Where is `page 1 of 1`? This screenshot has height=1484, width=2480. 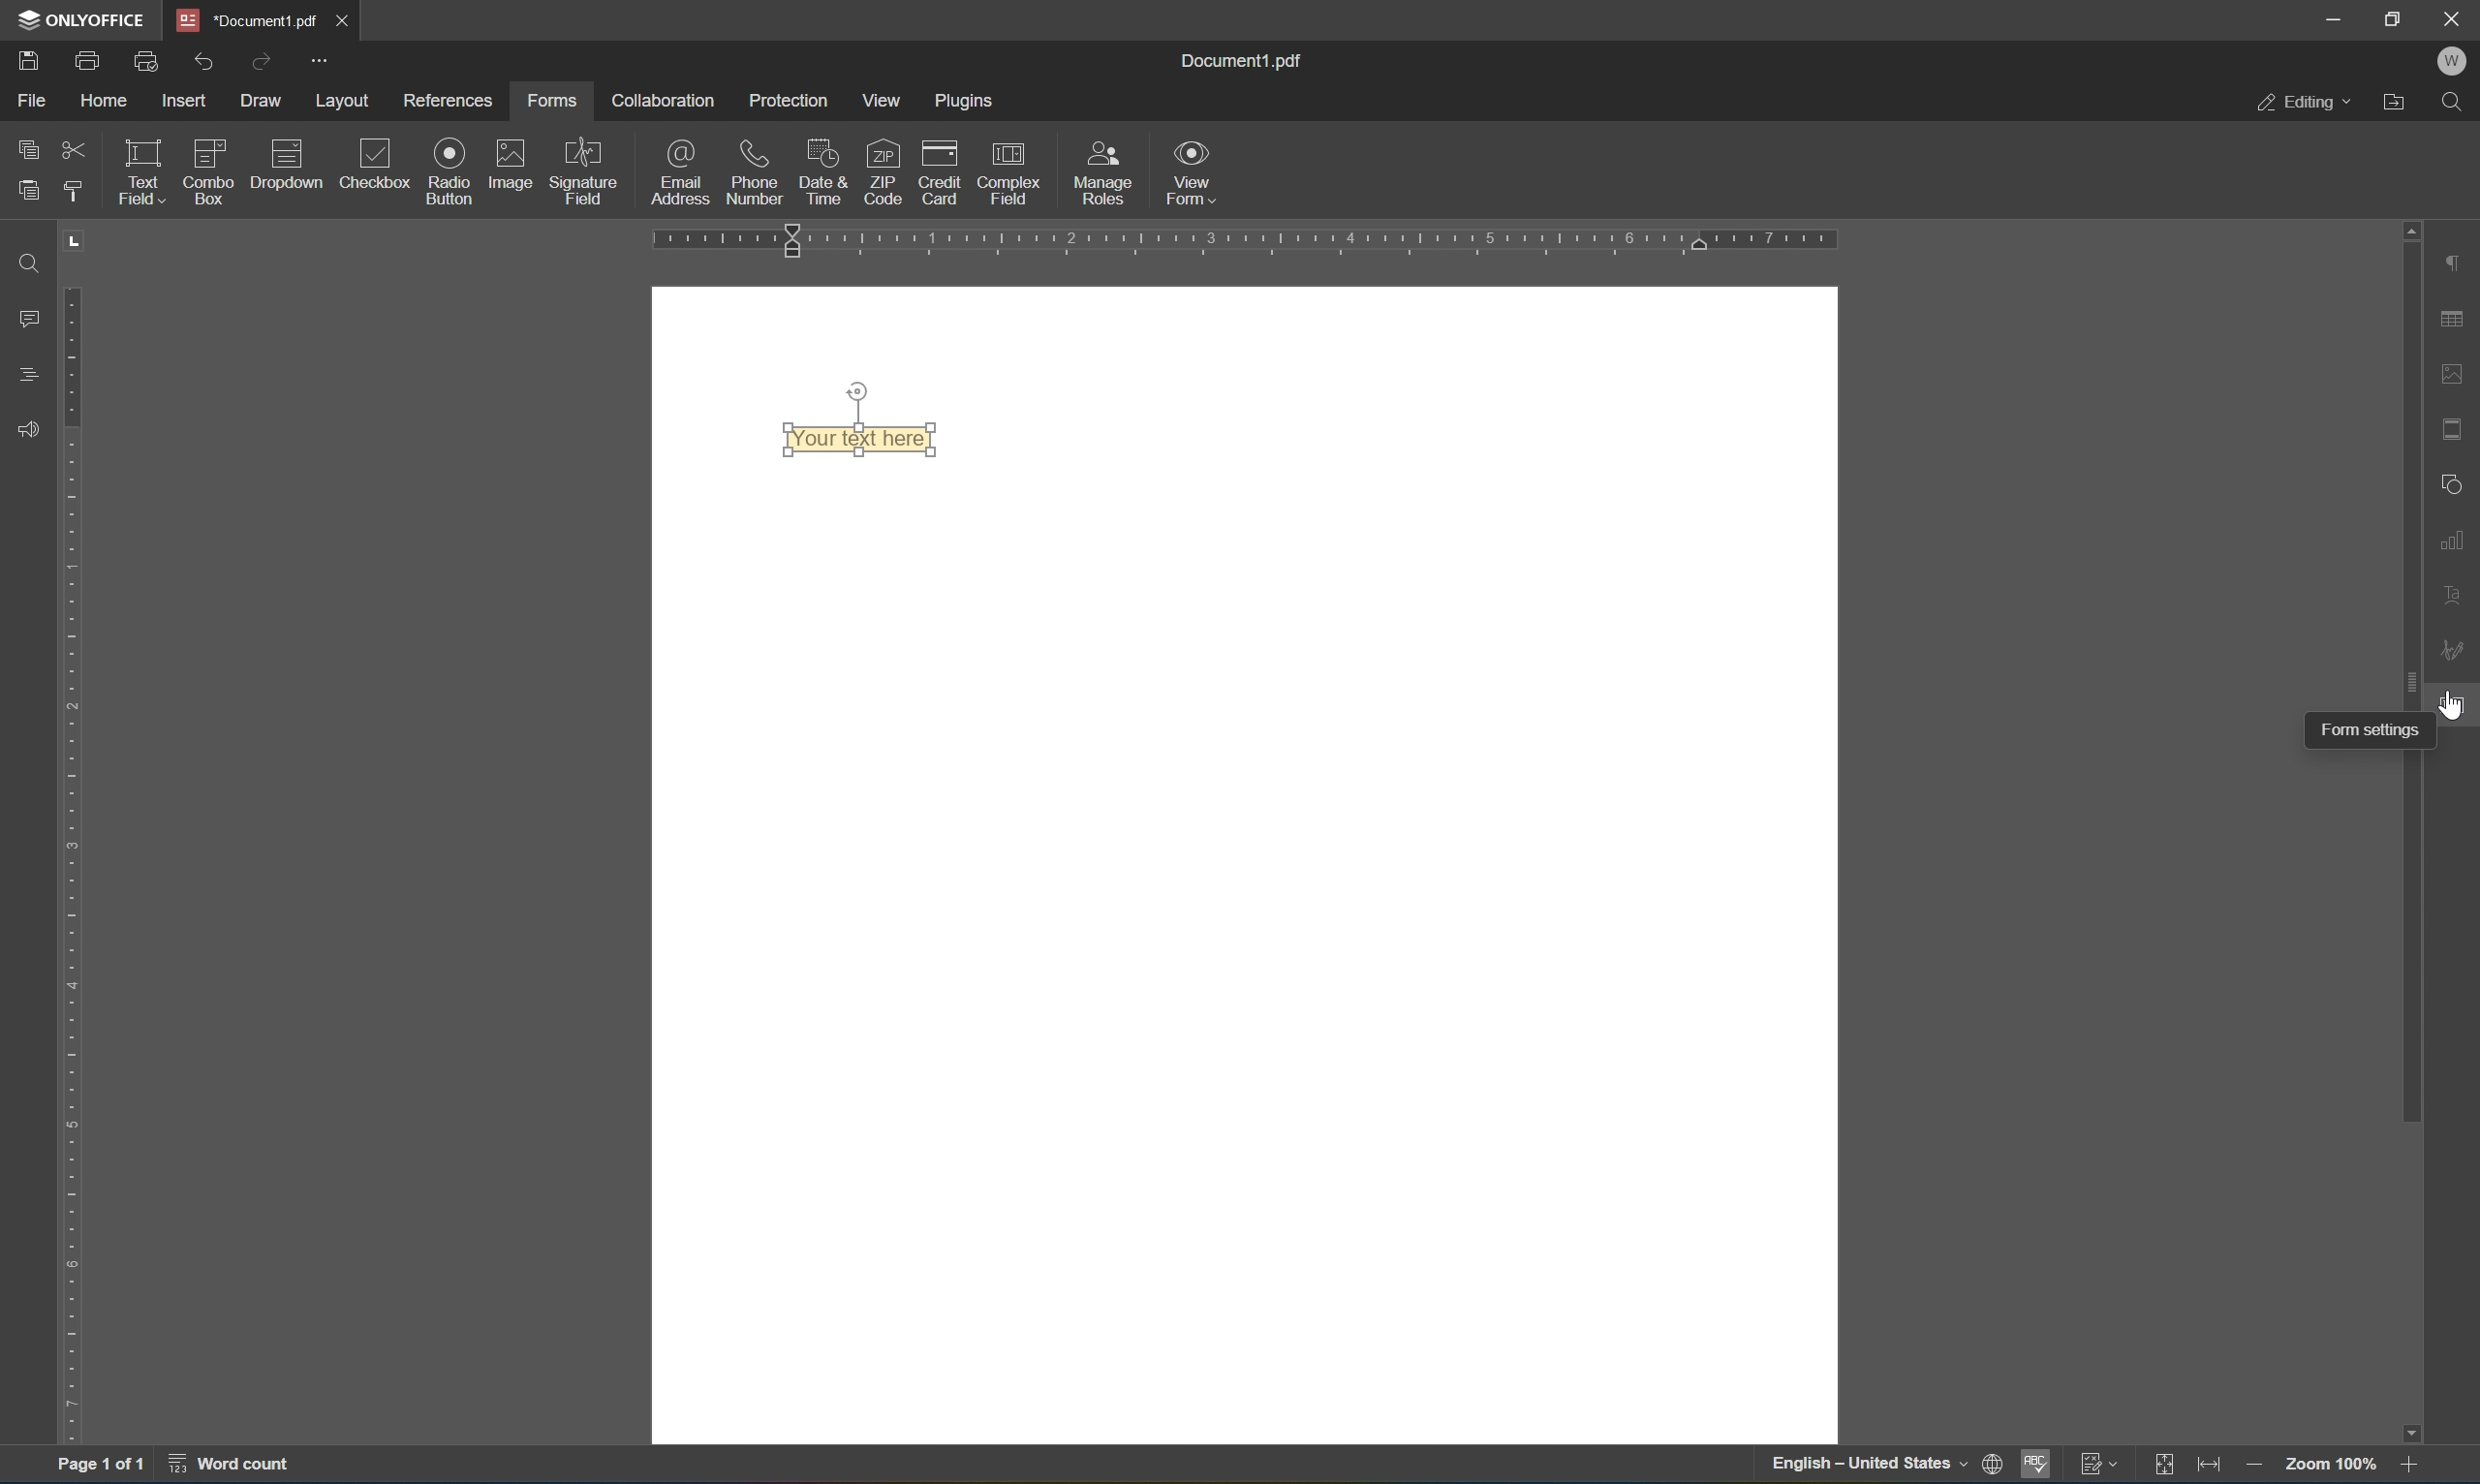 page 1 of 1 is located at coordinates (98, 1467).